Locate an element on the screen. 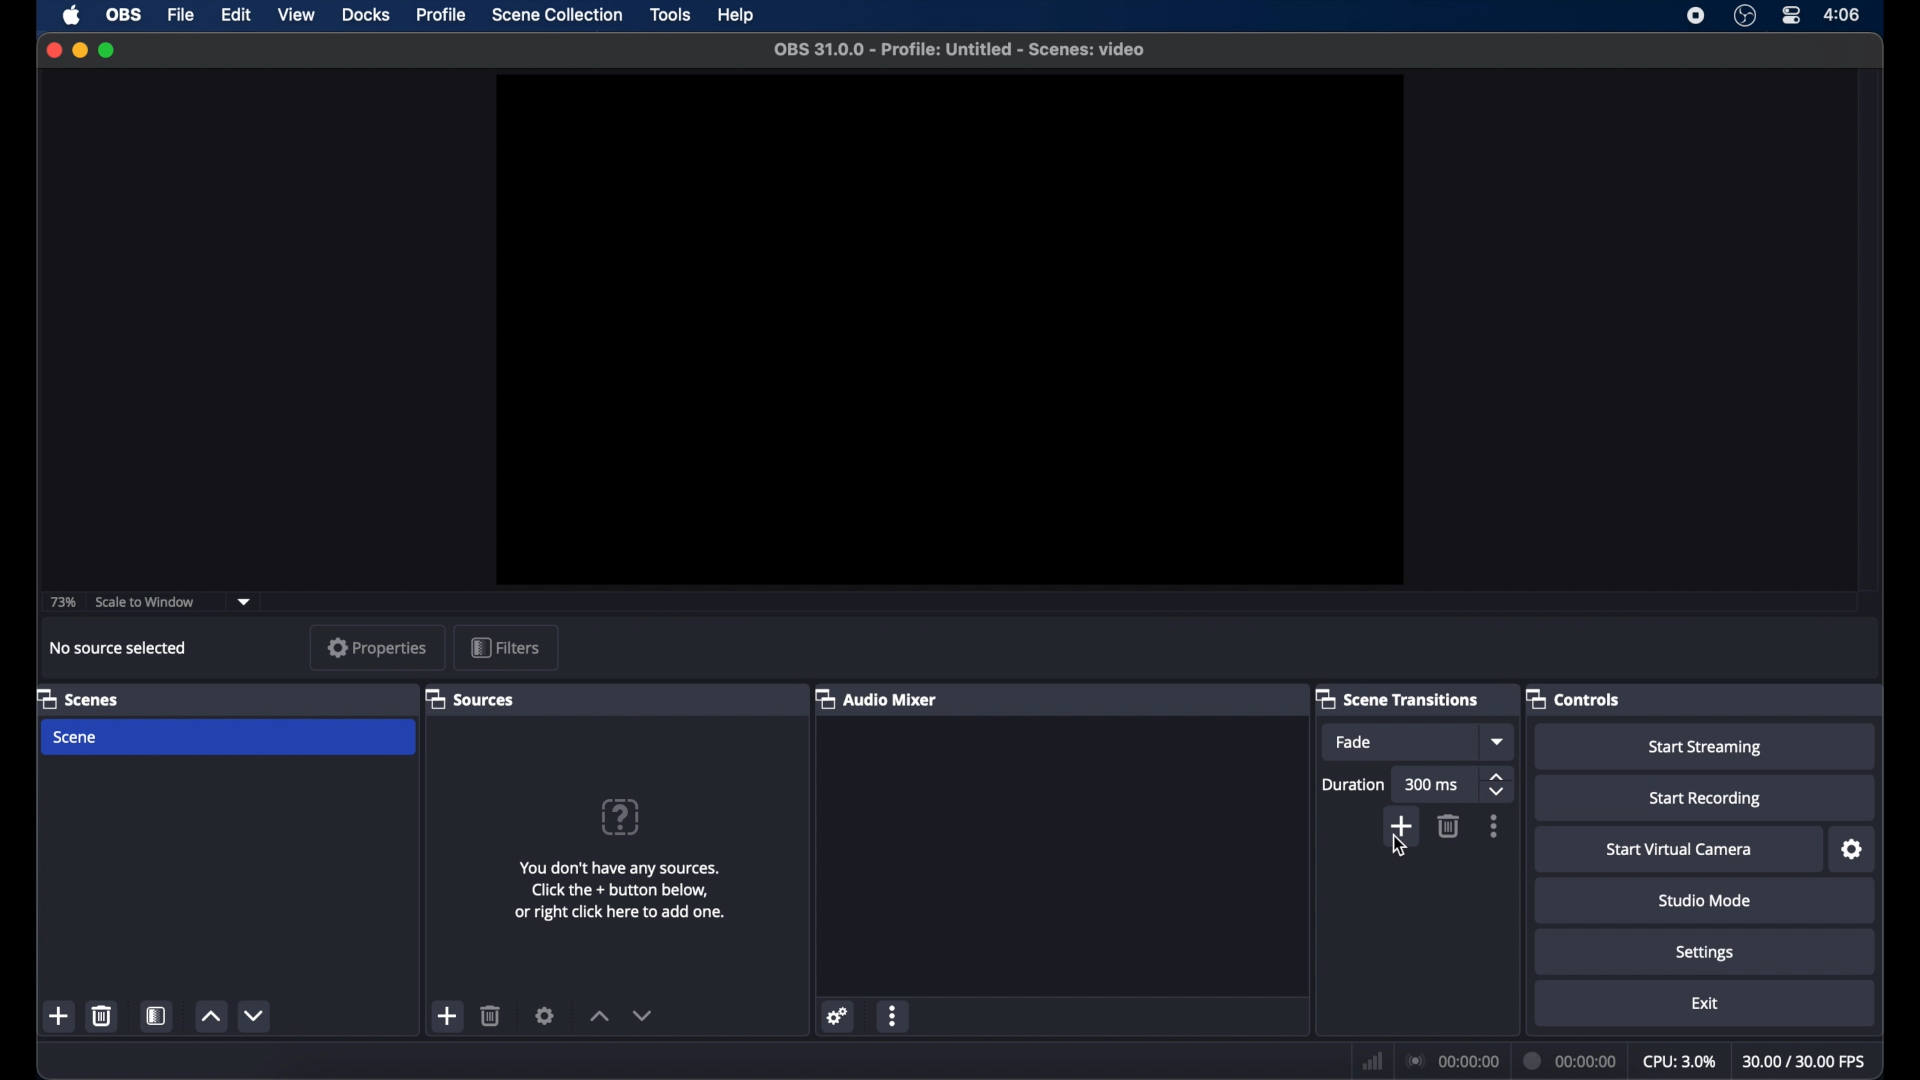 This screenshot has height=1080, width=1920. question mark icon is located at coordinates (623, 818).